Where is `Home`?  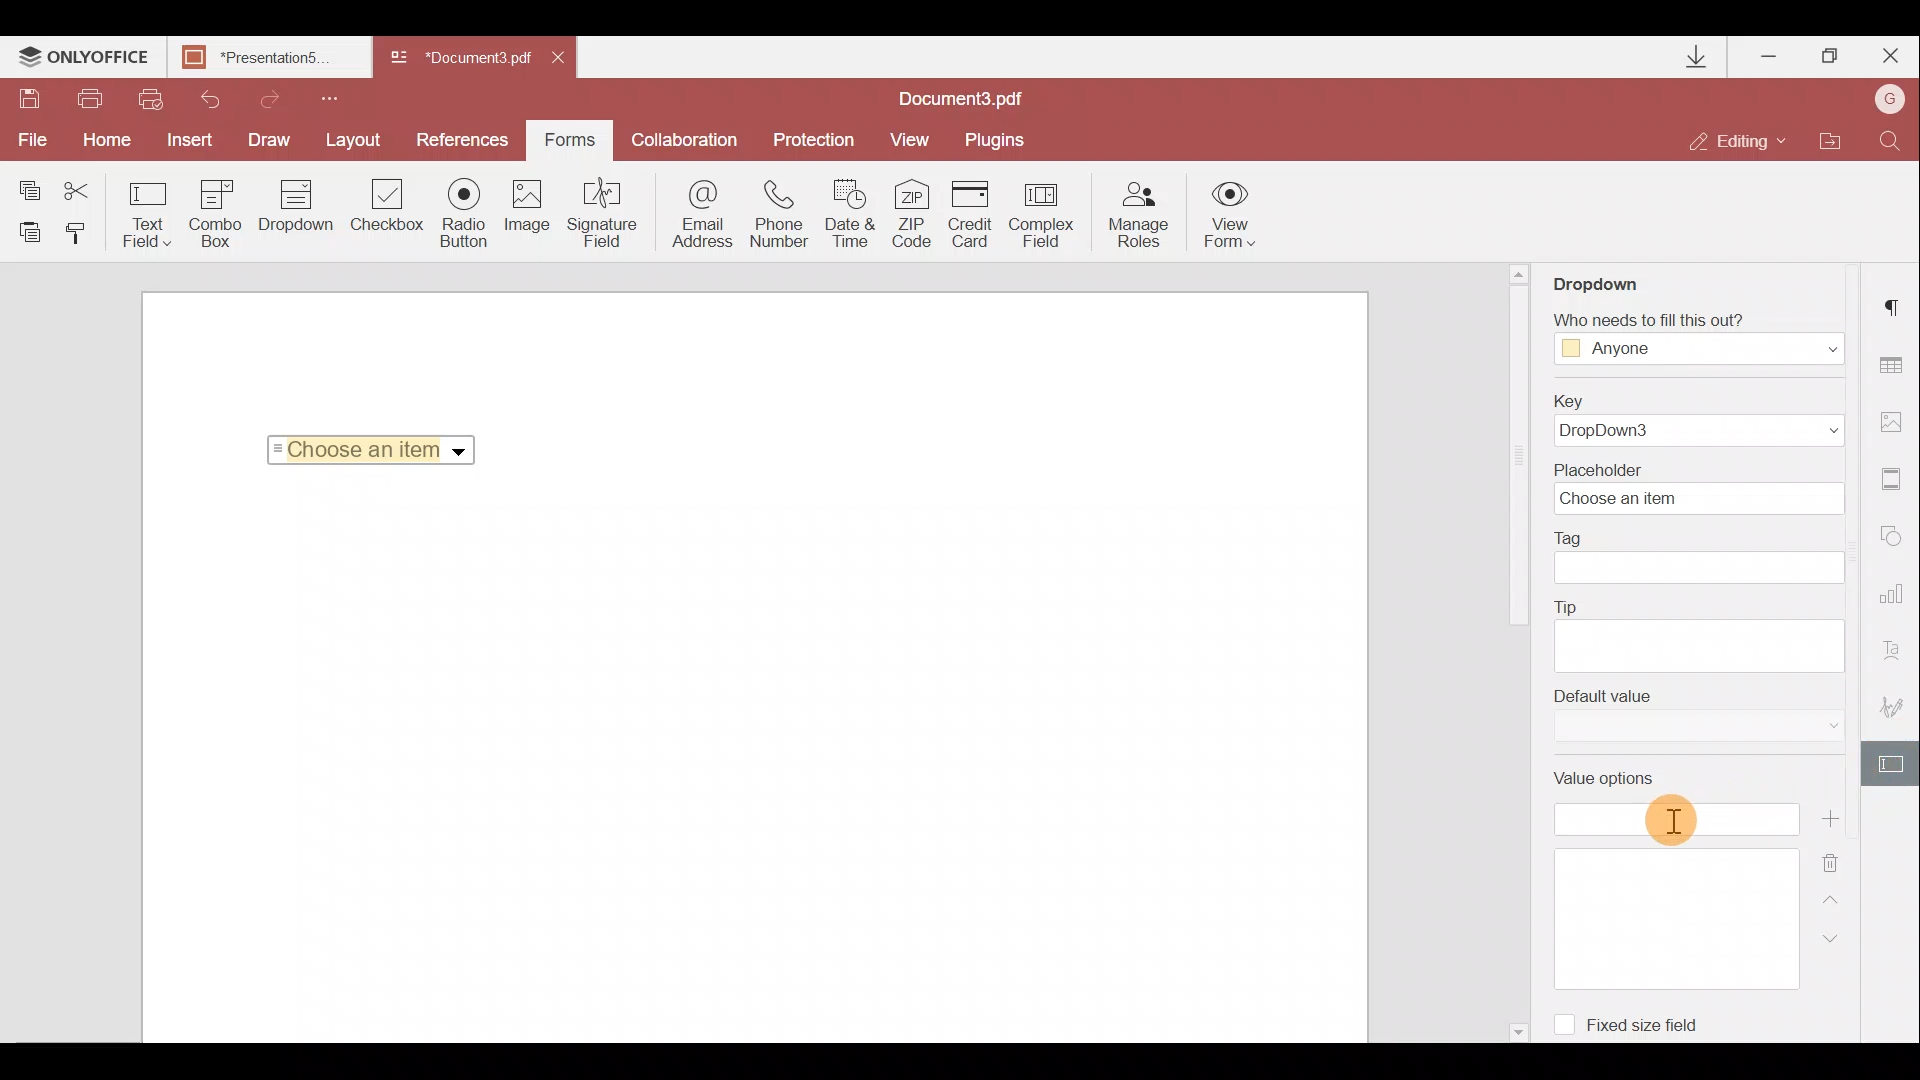
Home is located at coordinates (112, 141).